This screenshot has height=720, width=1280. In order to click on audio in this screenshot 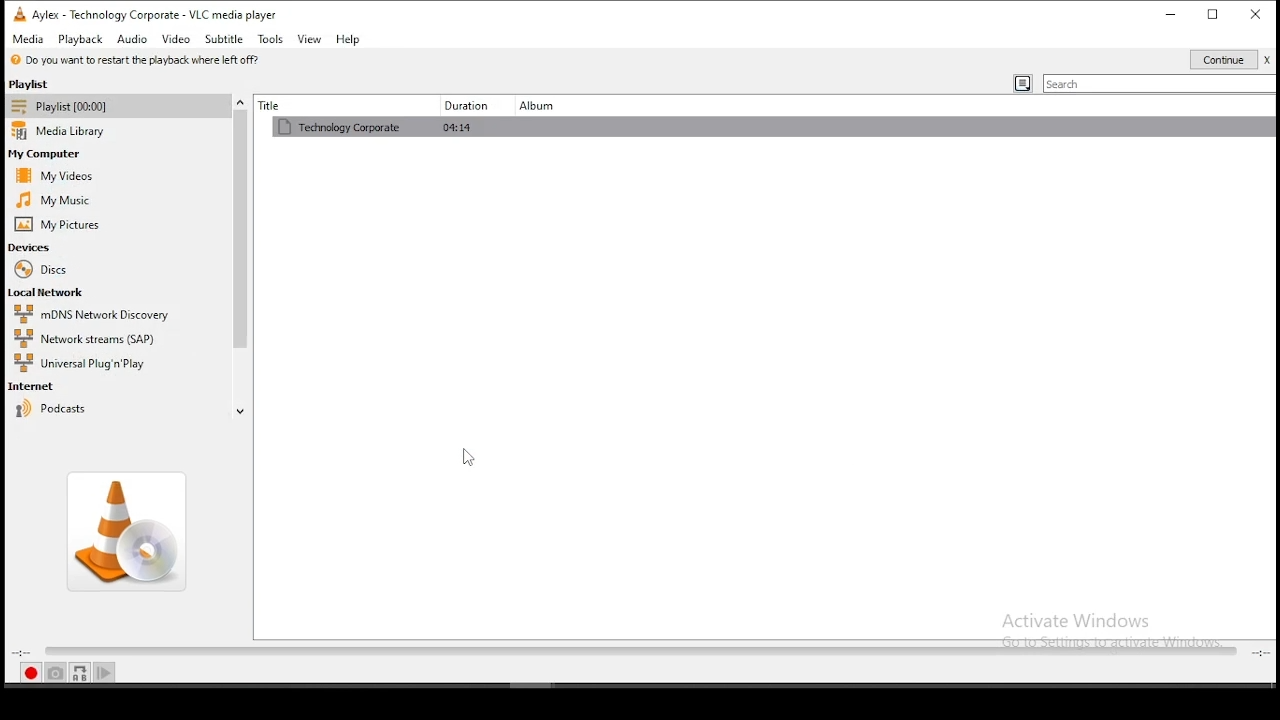, I will do `click(135, 39)`.